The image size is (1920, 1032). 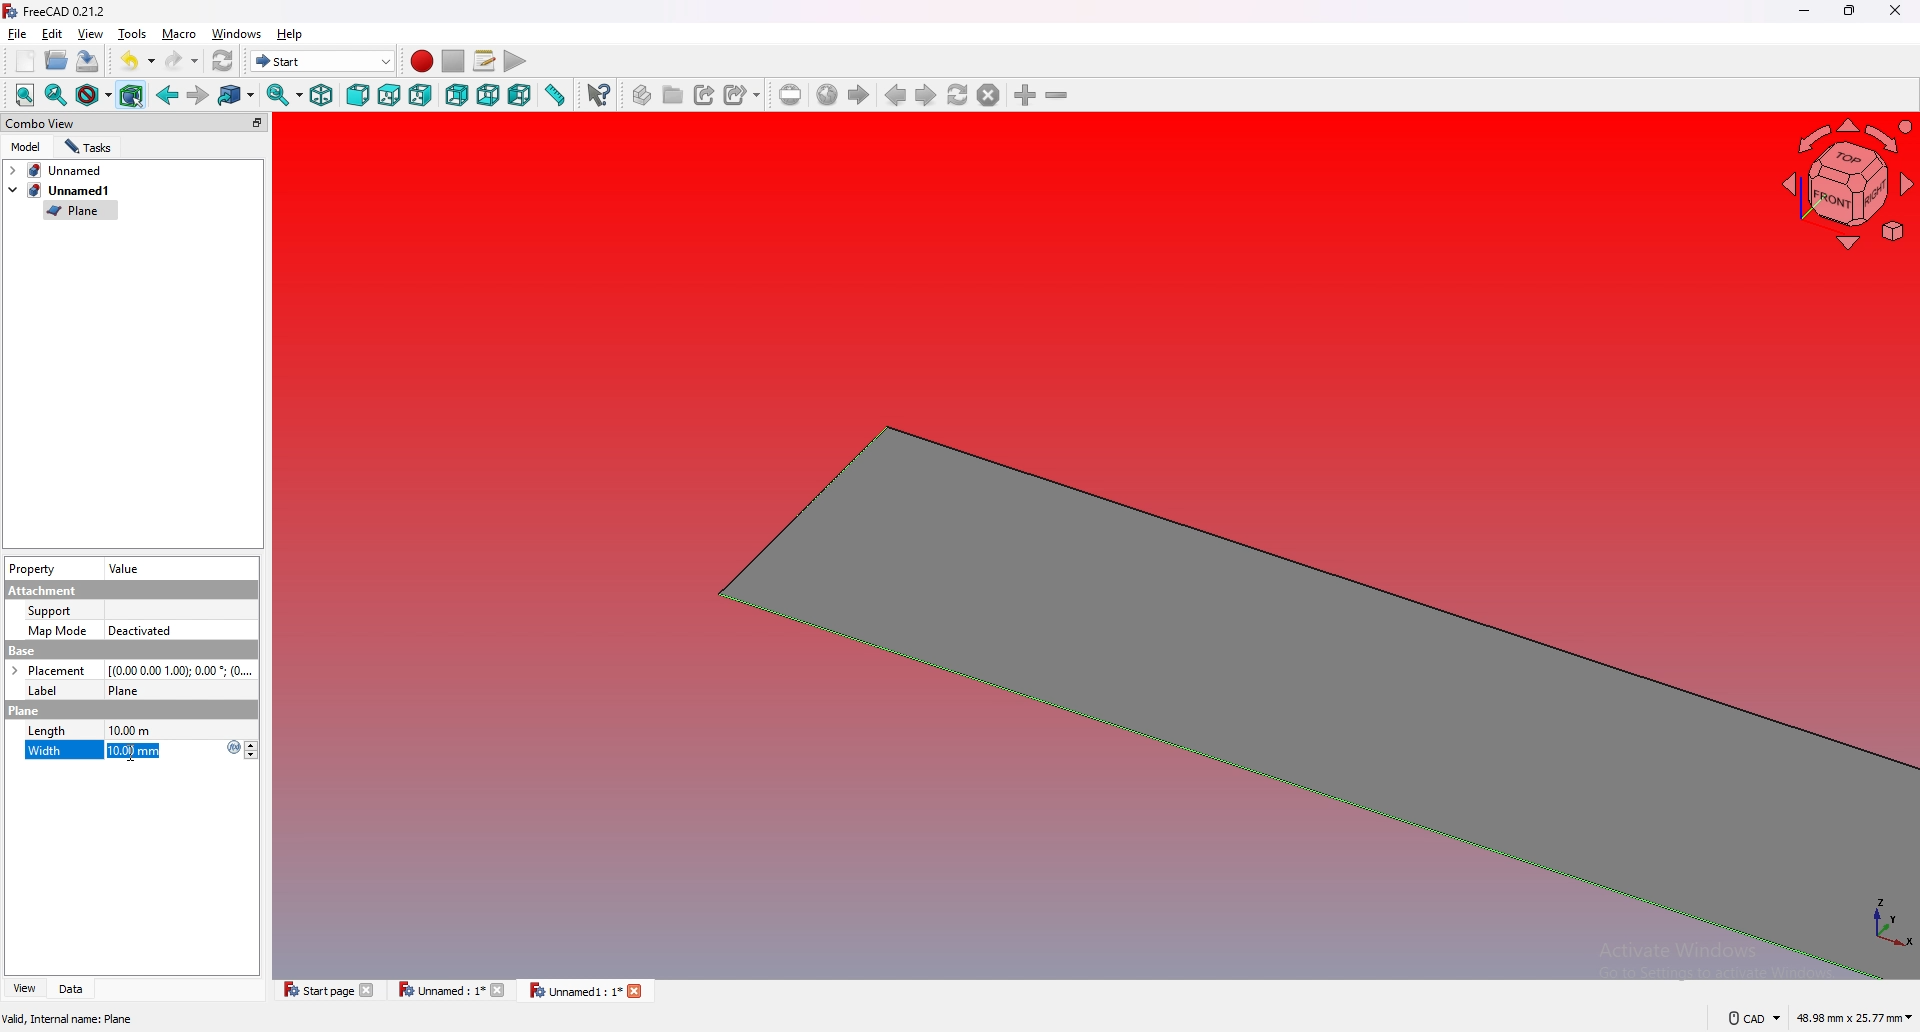 What do you see at coordinates (454, 61) in the screenshot?
I see `stop recording macros` at bounding box center [454, 61].